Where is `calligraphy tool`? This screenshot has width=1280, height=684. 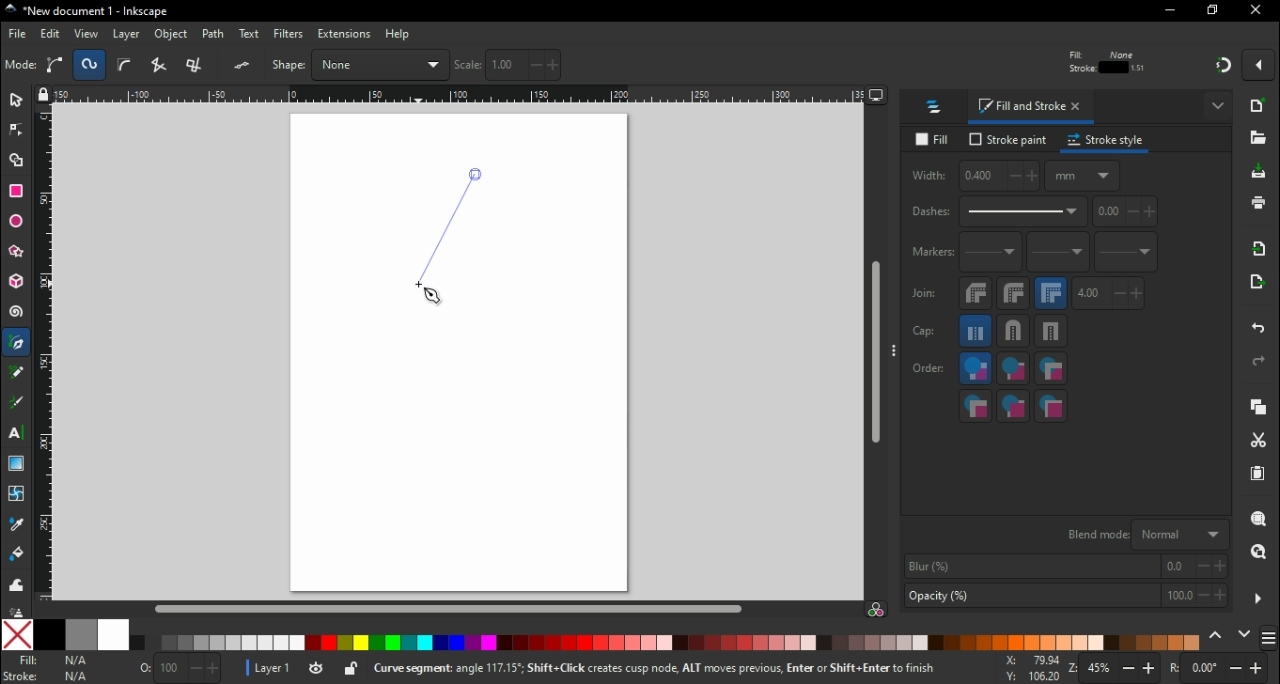 calligraphy tool is located at coordinates (16, 404).